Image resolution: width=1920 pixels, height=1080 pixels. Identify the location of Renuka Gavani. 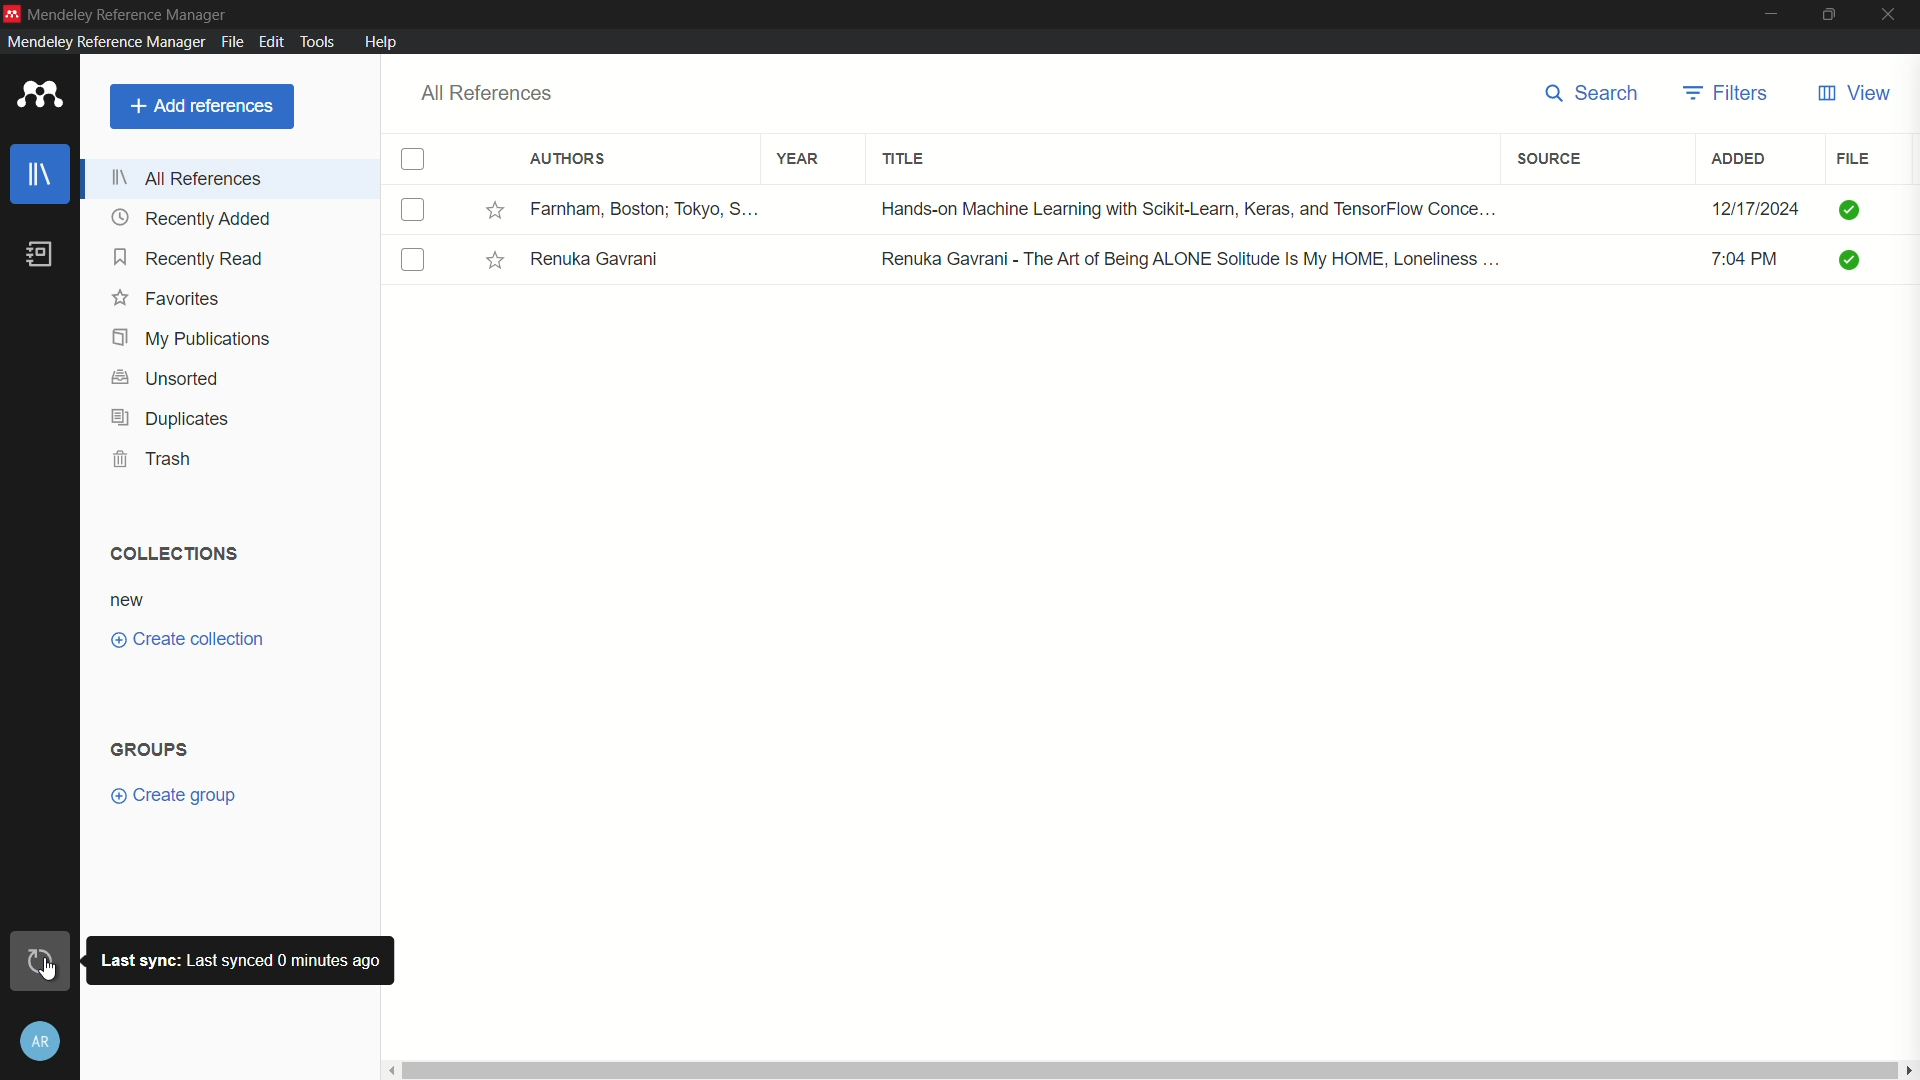
(600, 262).